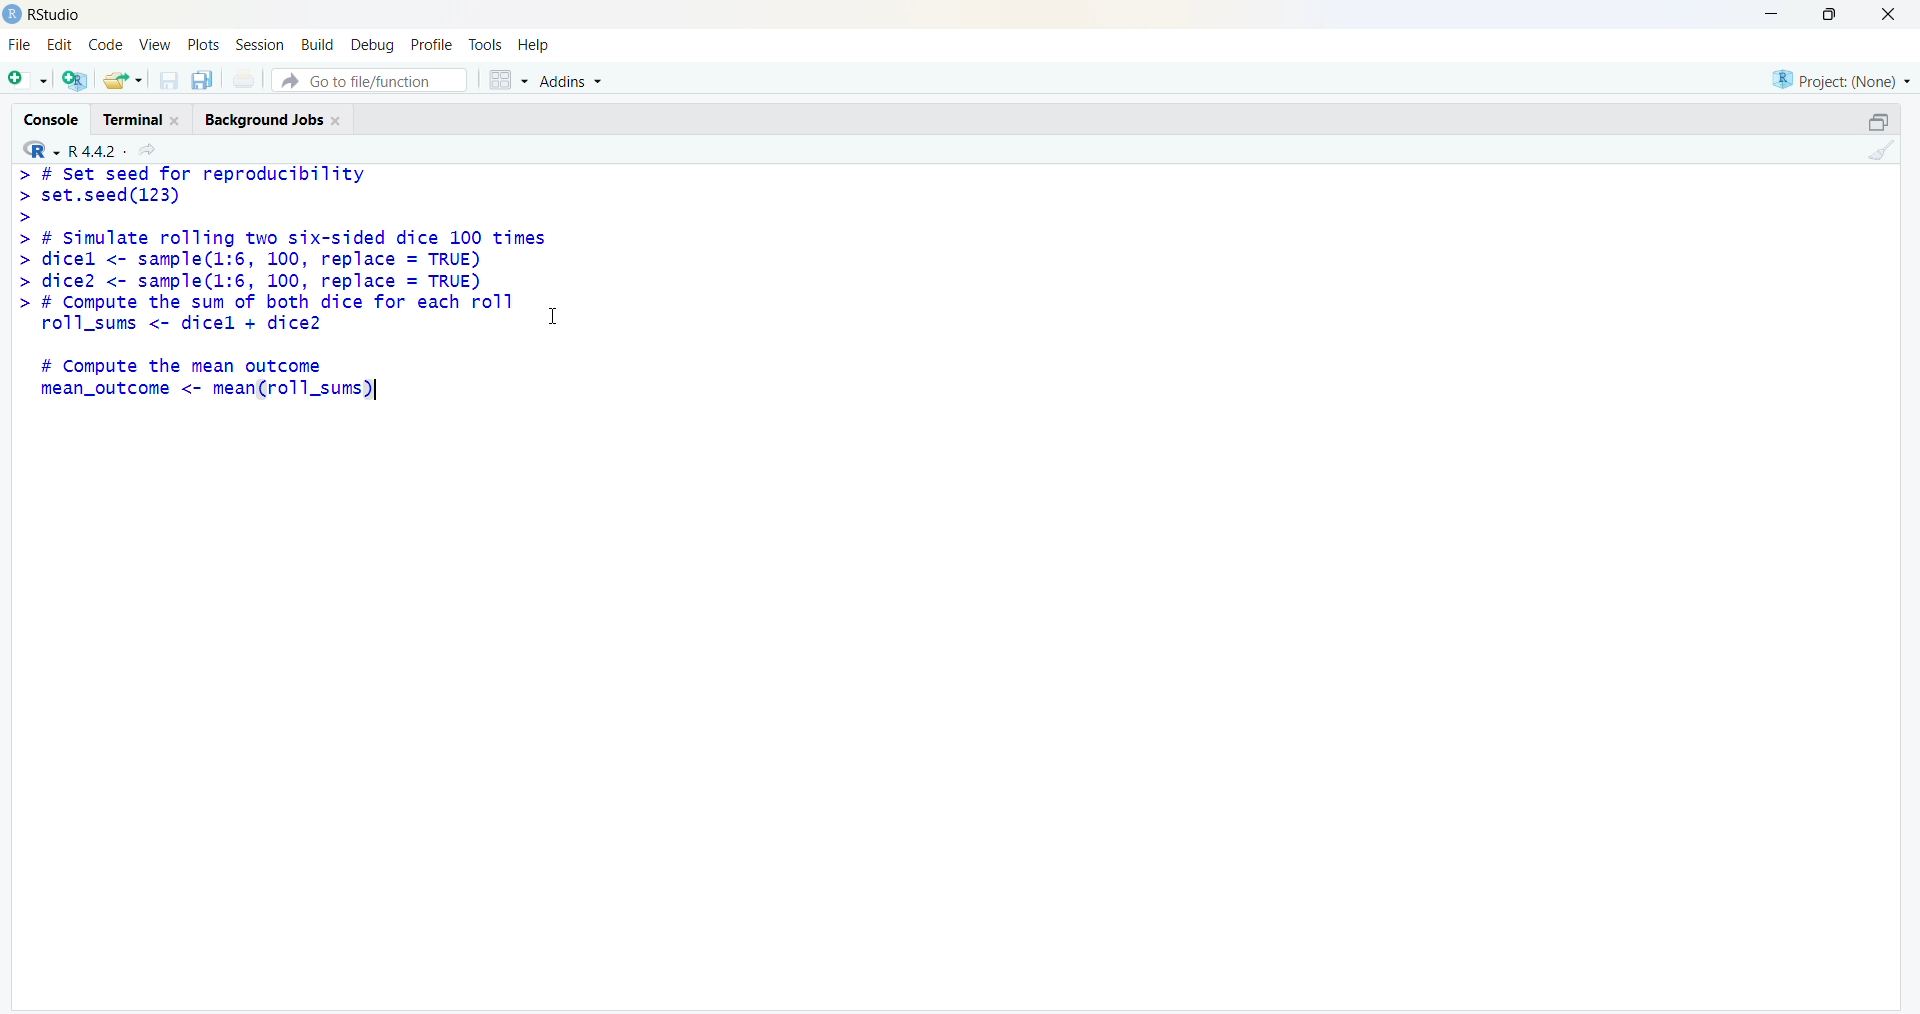 This screenshot has width=1920, height=1014. What do you see at coordinates (244, 79) in the screenshot?
I see `print` at bounding box center [244, 79].